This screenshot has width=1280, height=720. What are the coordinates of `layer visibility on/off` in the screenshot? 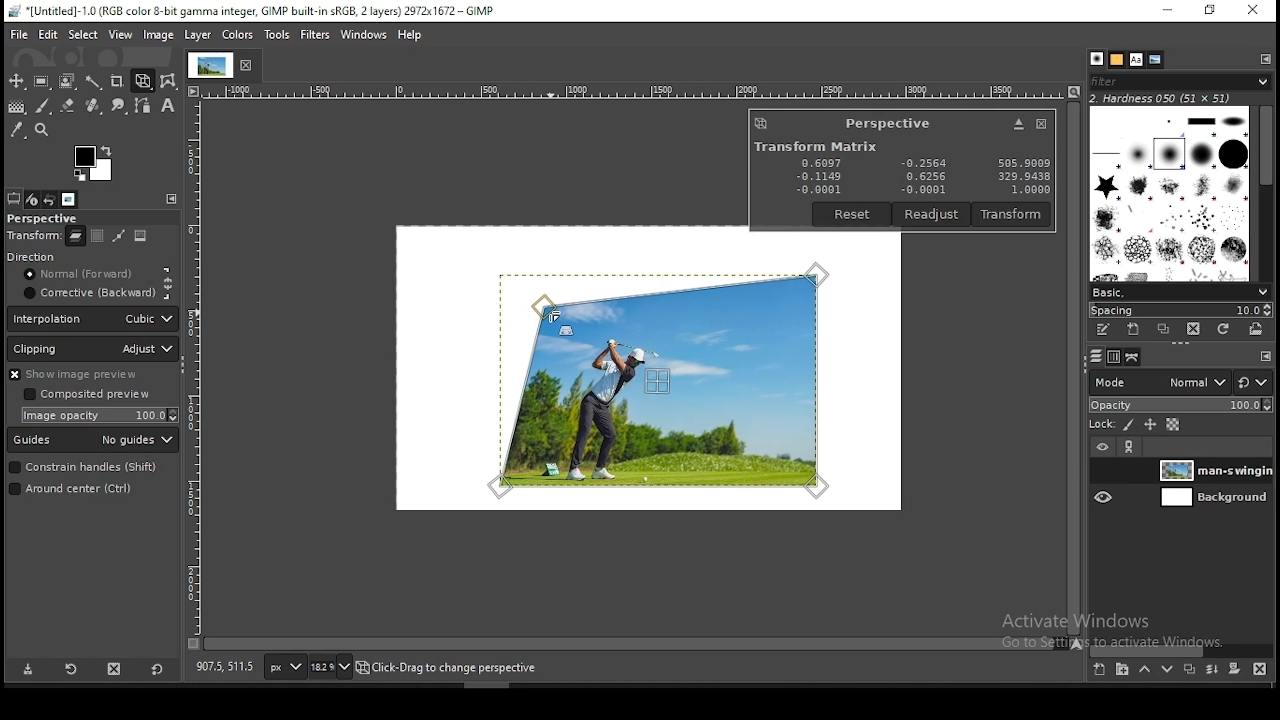 It's located at (1104, 499).